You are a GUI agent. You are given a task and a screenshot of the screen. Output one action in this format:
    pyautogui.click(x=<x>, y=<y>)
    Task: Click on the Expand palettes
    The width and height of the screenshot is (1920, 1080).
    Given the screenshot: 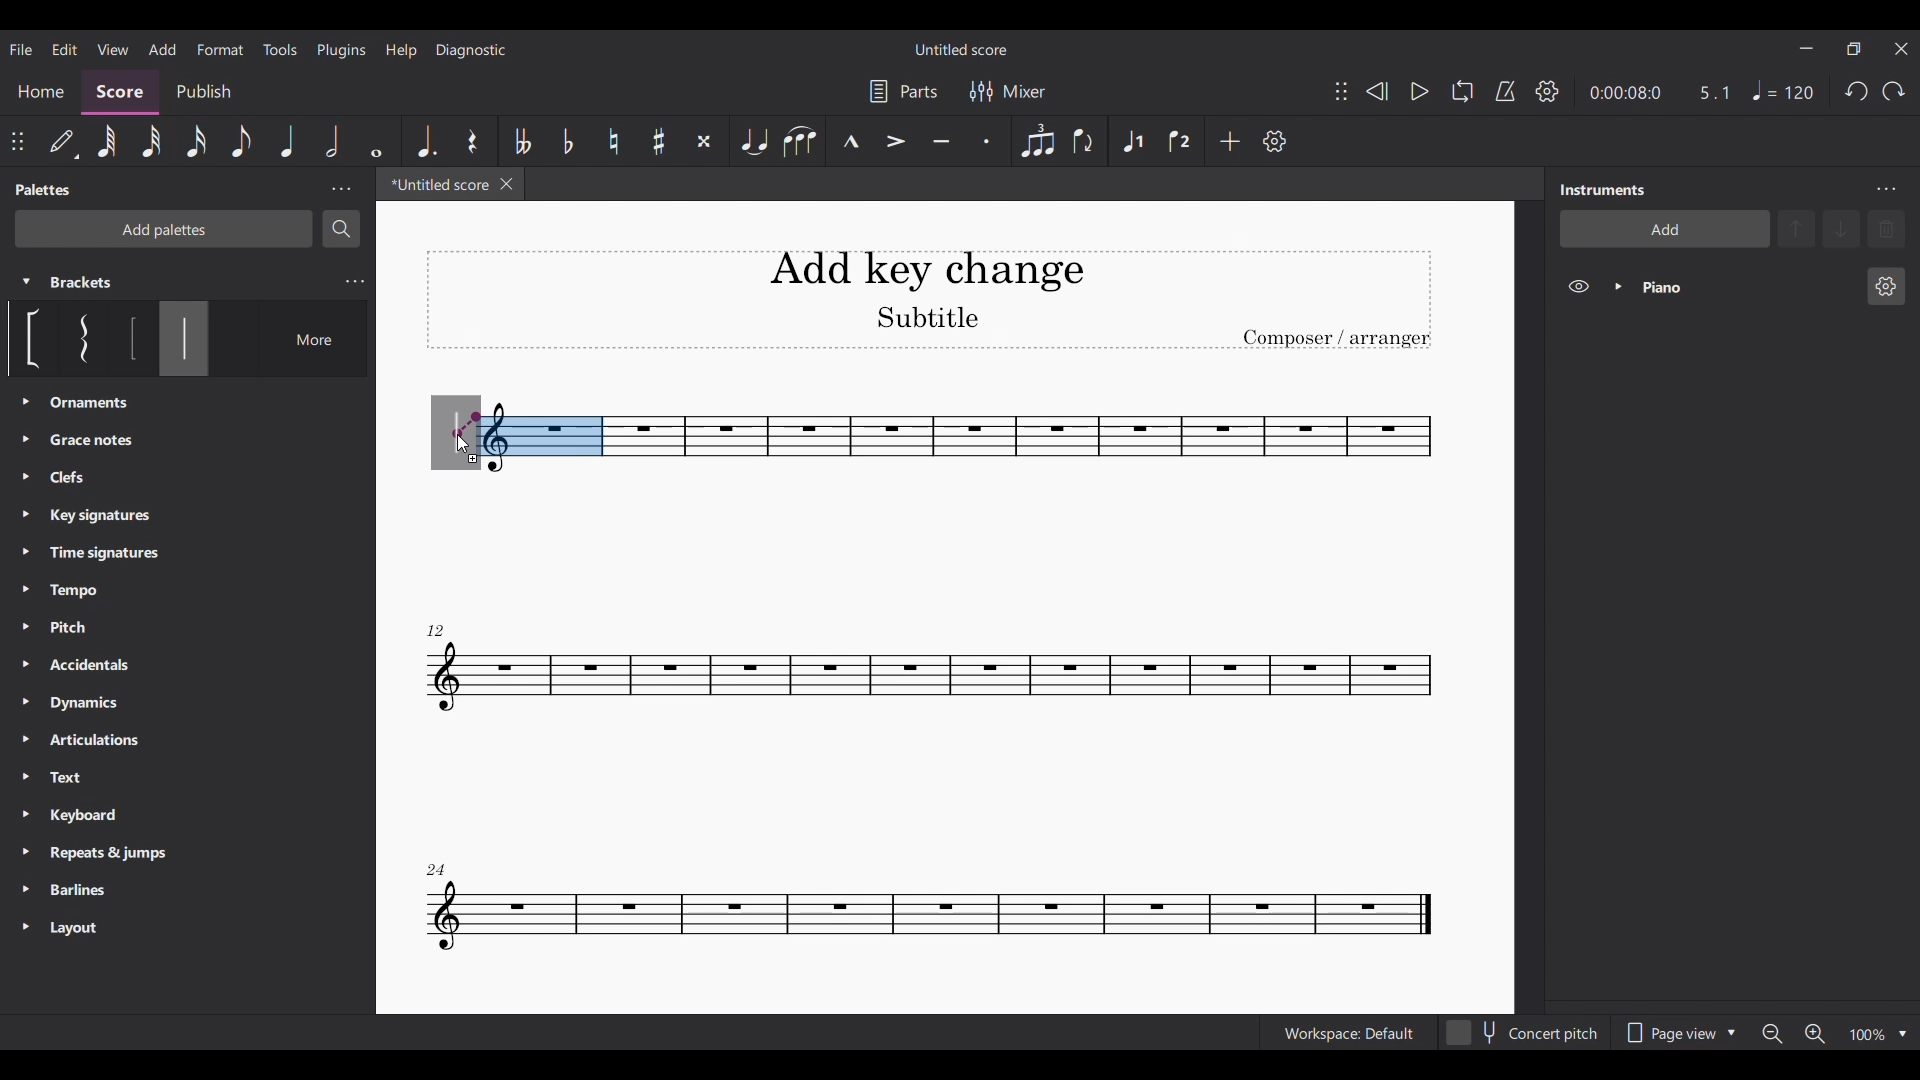 What is the action you would take?
    pyautogui.click(x=26, y=664)
    